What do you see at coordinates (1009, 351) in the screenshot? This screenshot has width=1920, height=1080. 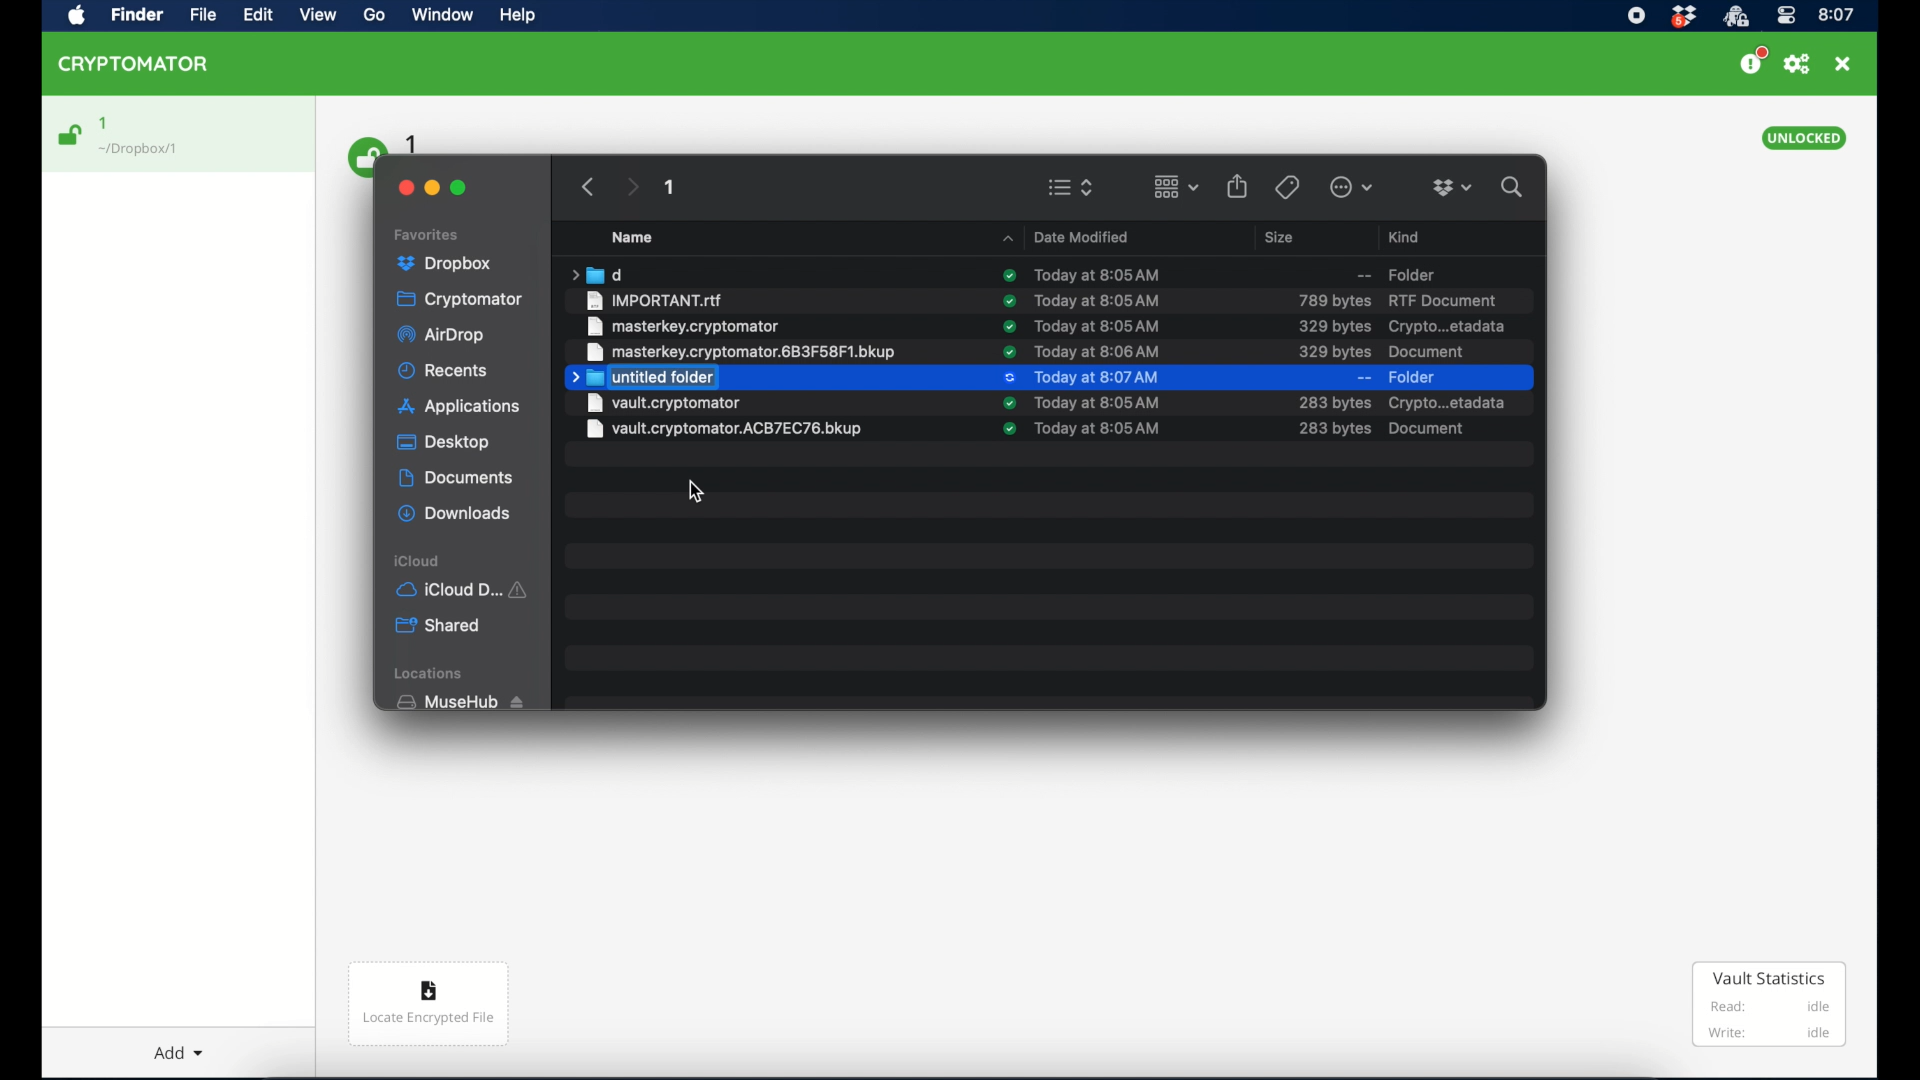 I see `` at bounding box center [1009, 351].